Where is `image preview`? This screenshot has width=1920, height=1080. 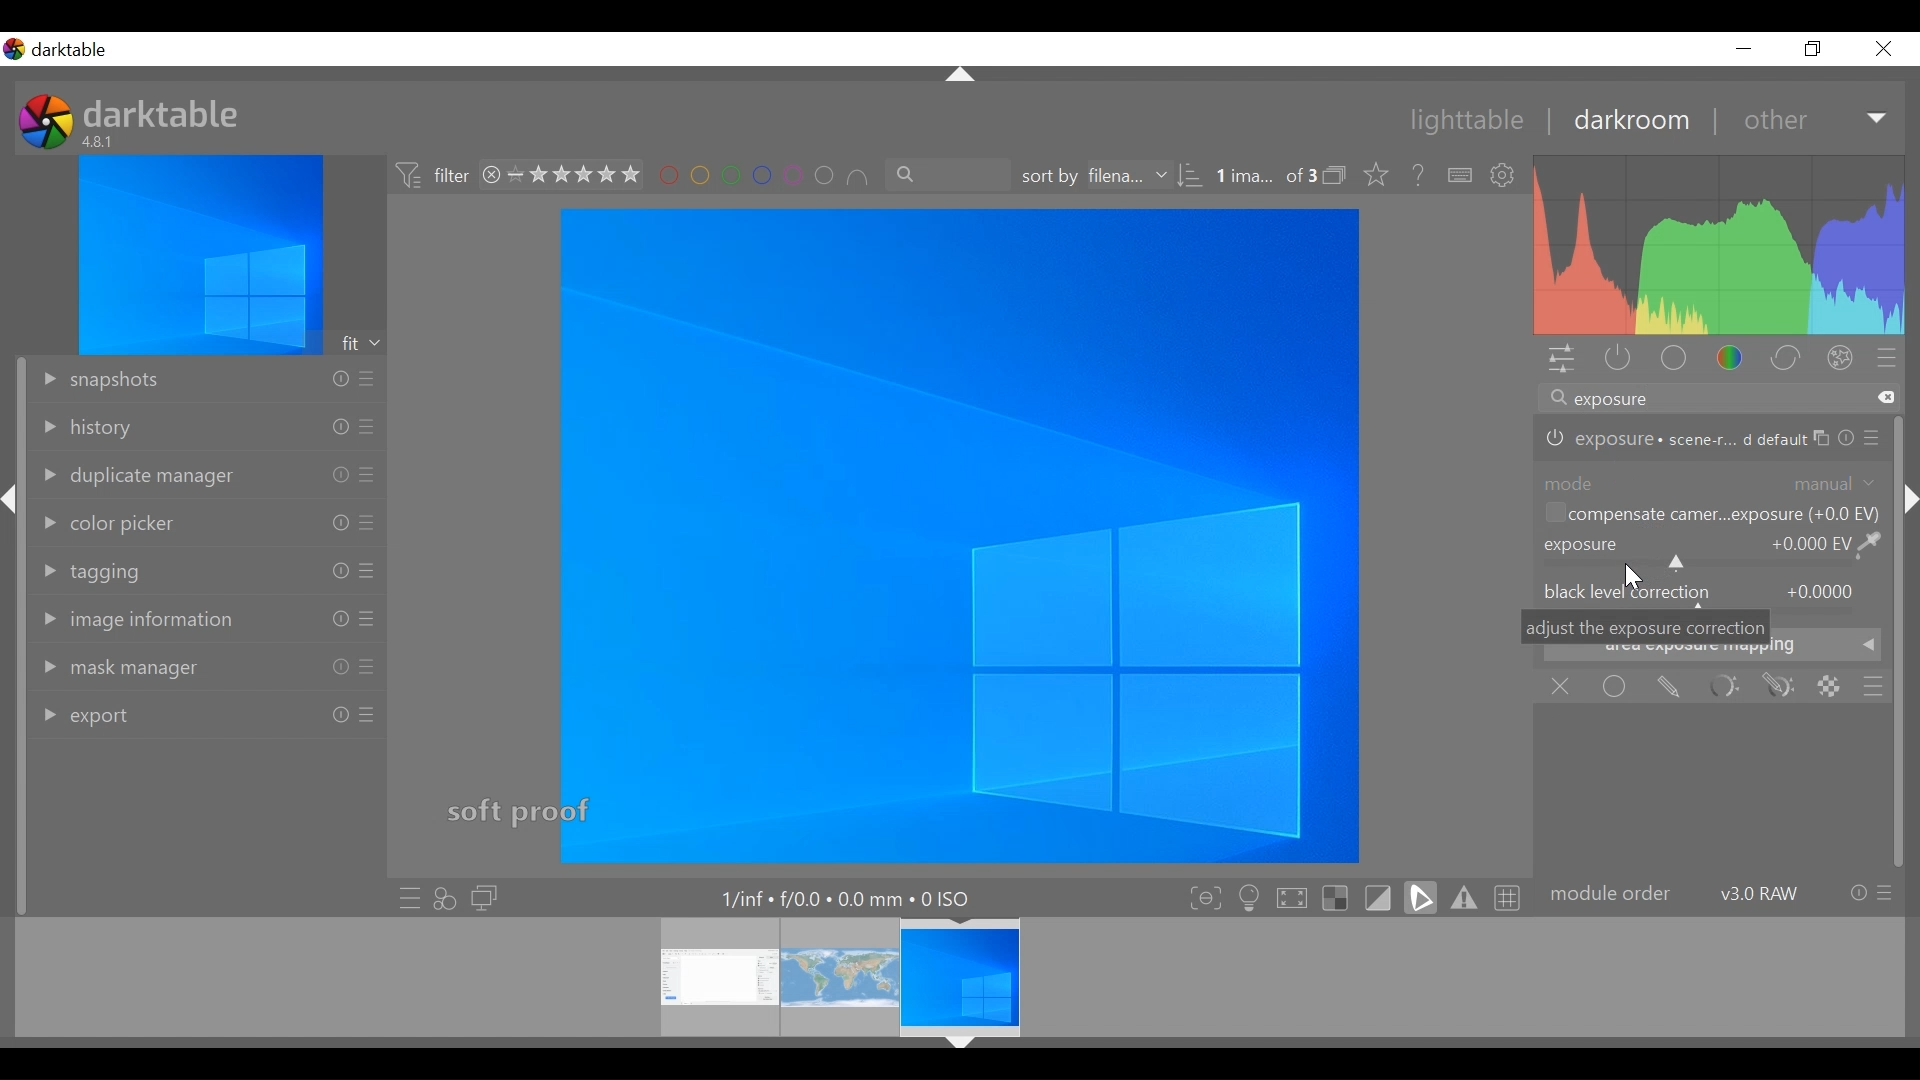 image preview is located at coordinates (200, 254).